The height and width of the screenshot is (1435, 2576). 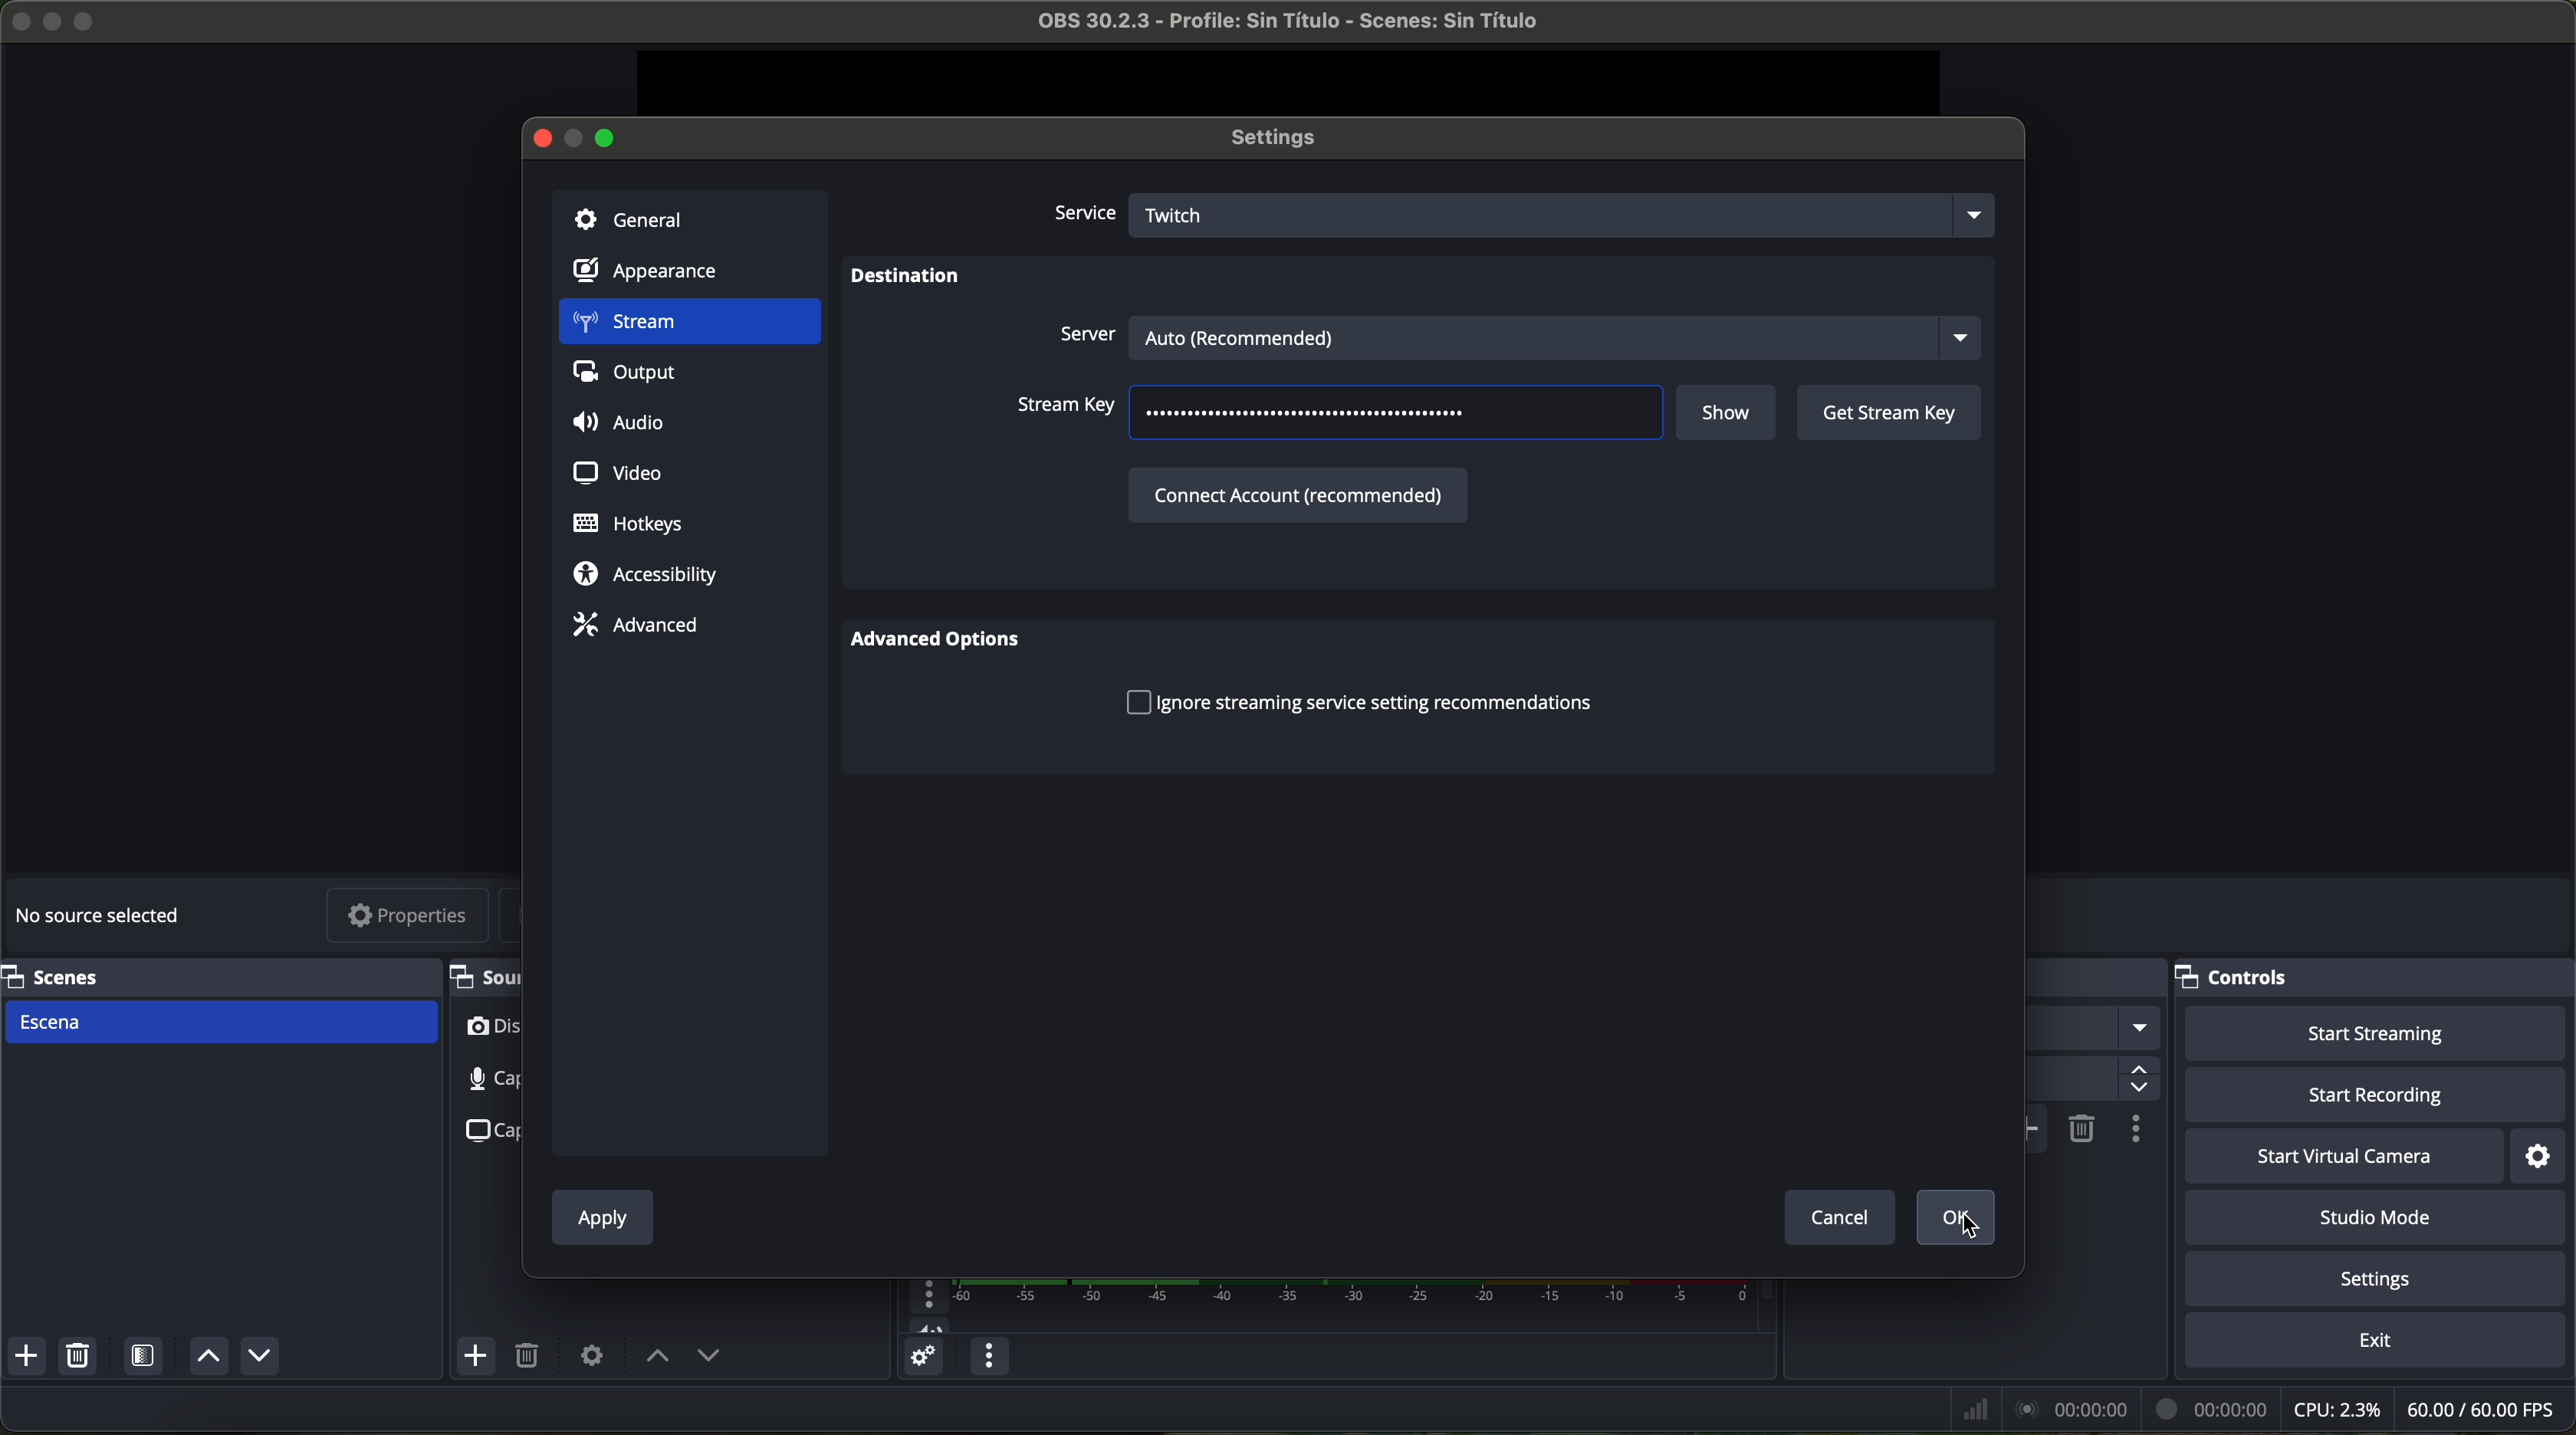 What do you see at coordinates (603, 1221) in the screenshot?
I see `apply` at bounding box center [603, 1221].